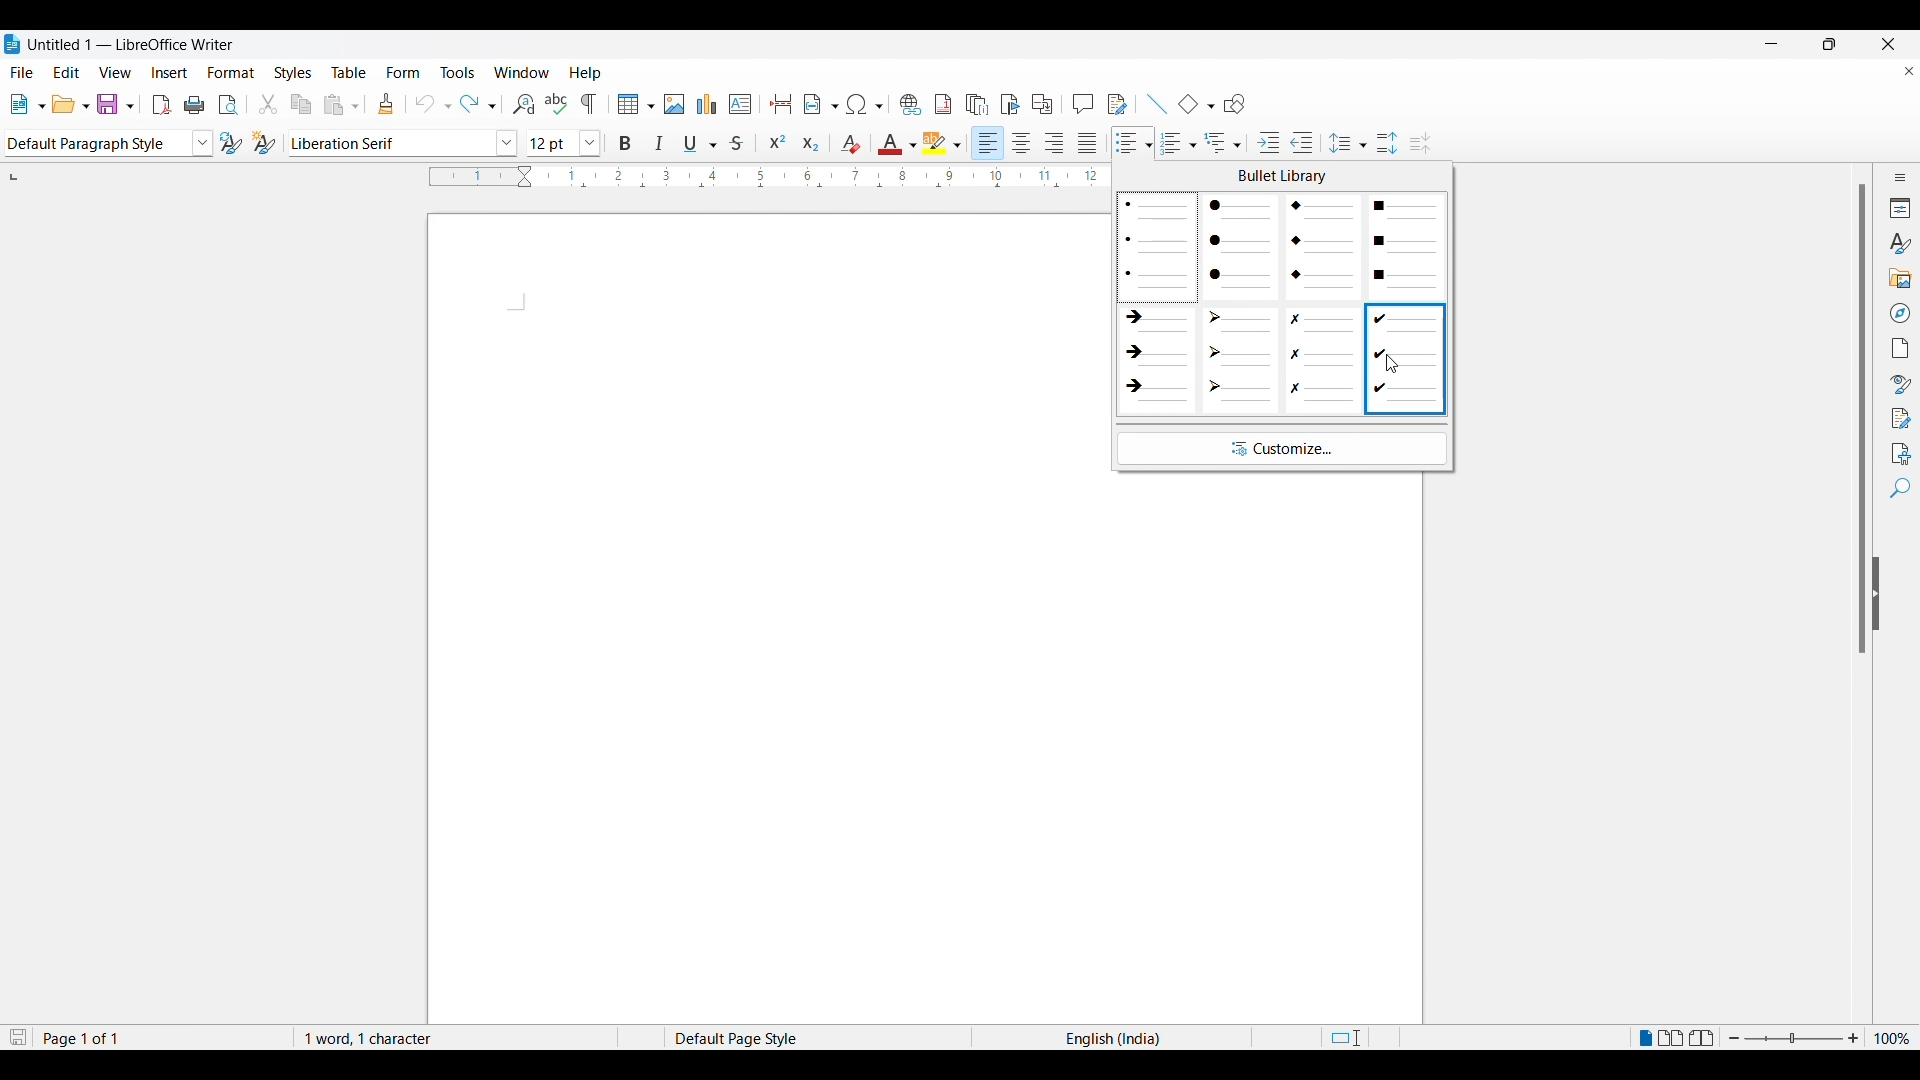  I want to click on copy, so click(301, 103).